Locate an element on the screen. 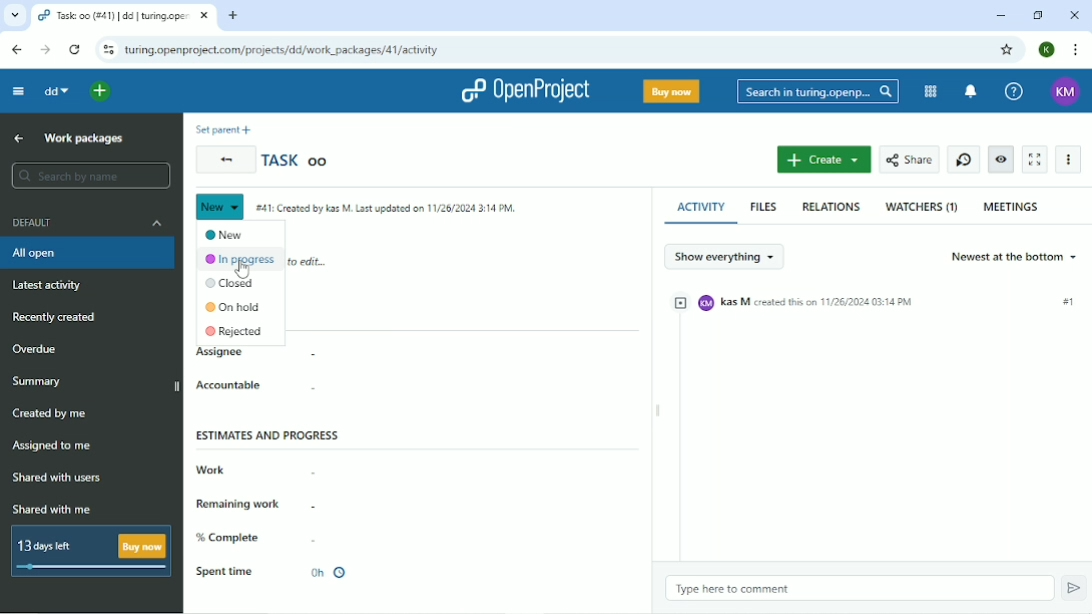 This screenshot has width=1092, height=614. ACTIVITY is located at coordinates (702, 208).